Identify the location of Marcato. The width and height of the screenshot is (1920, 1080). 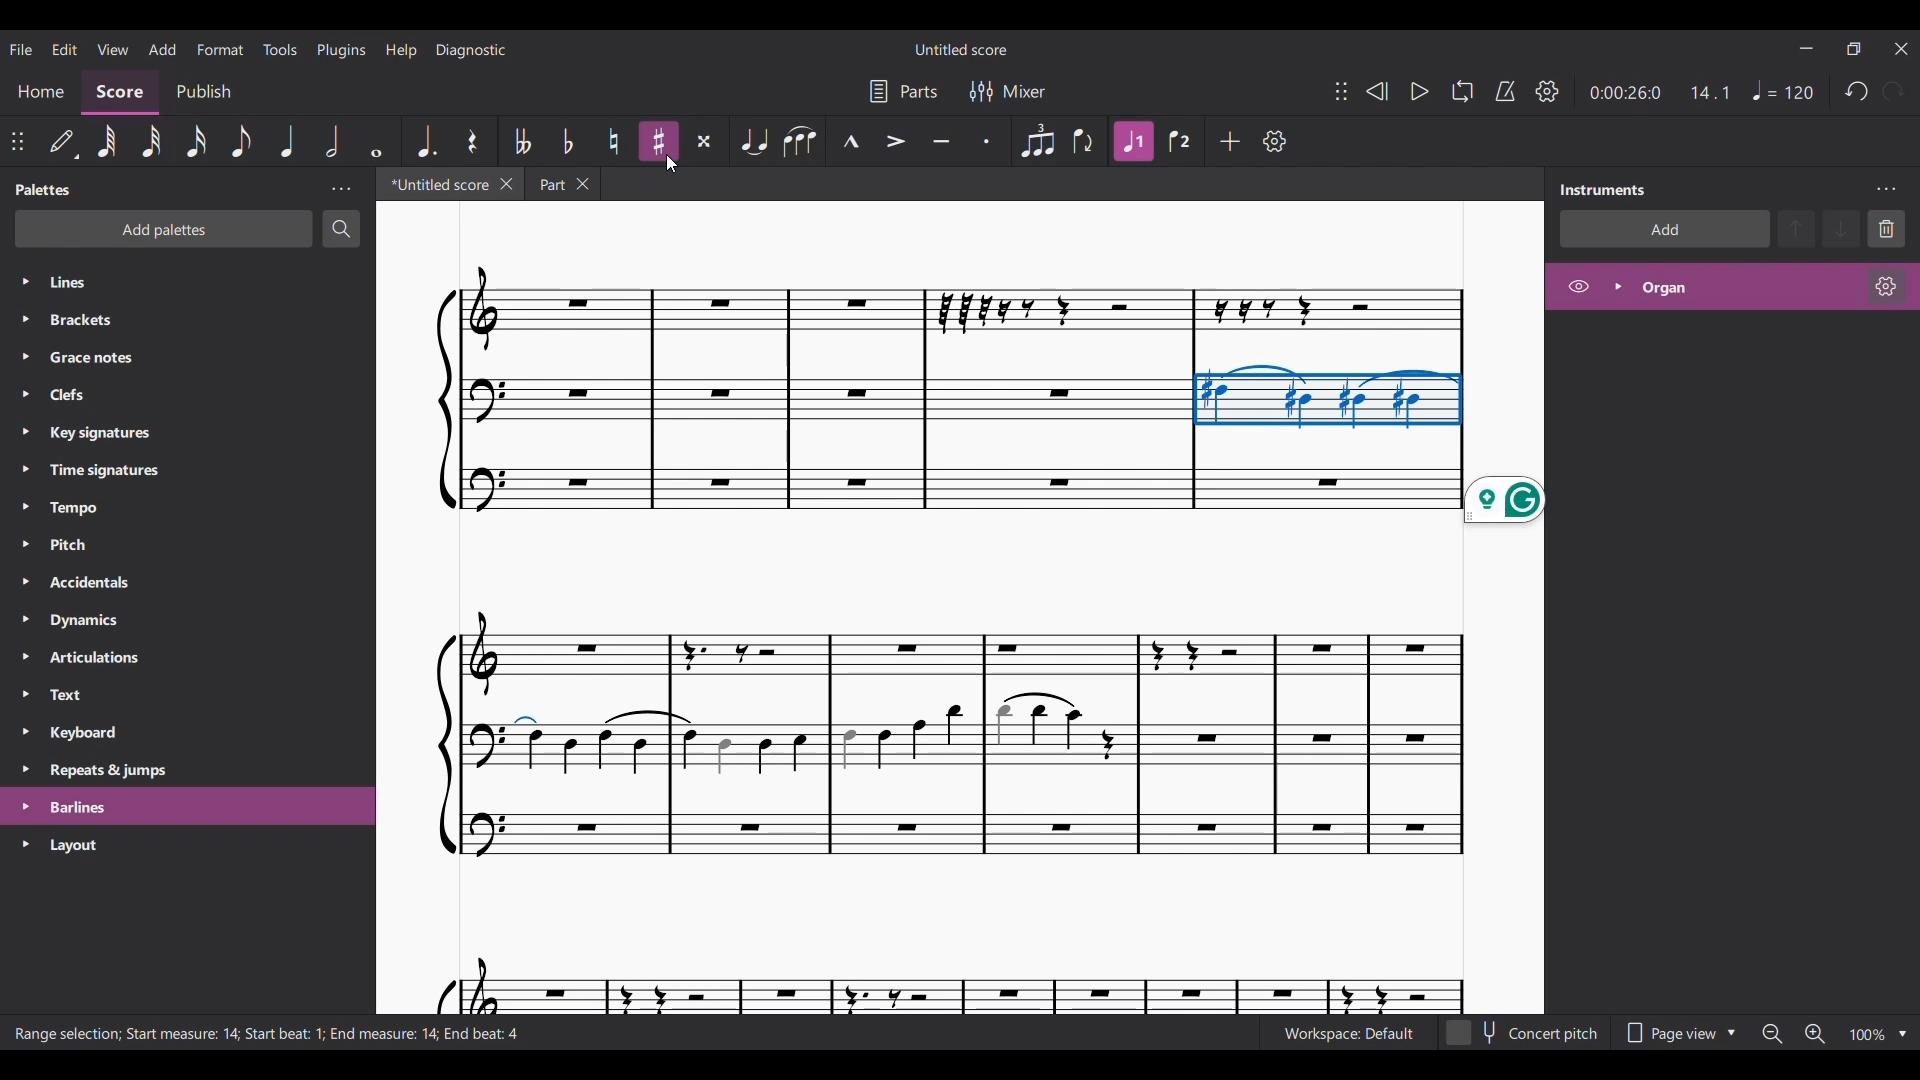
(850, 141).